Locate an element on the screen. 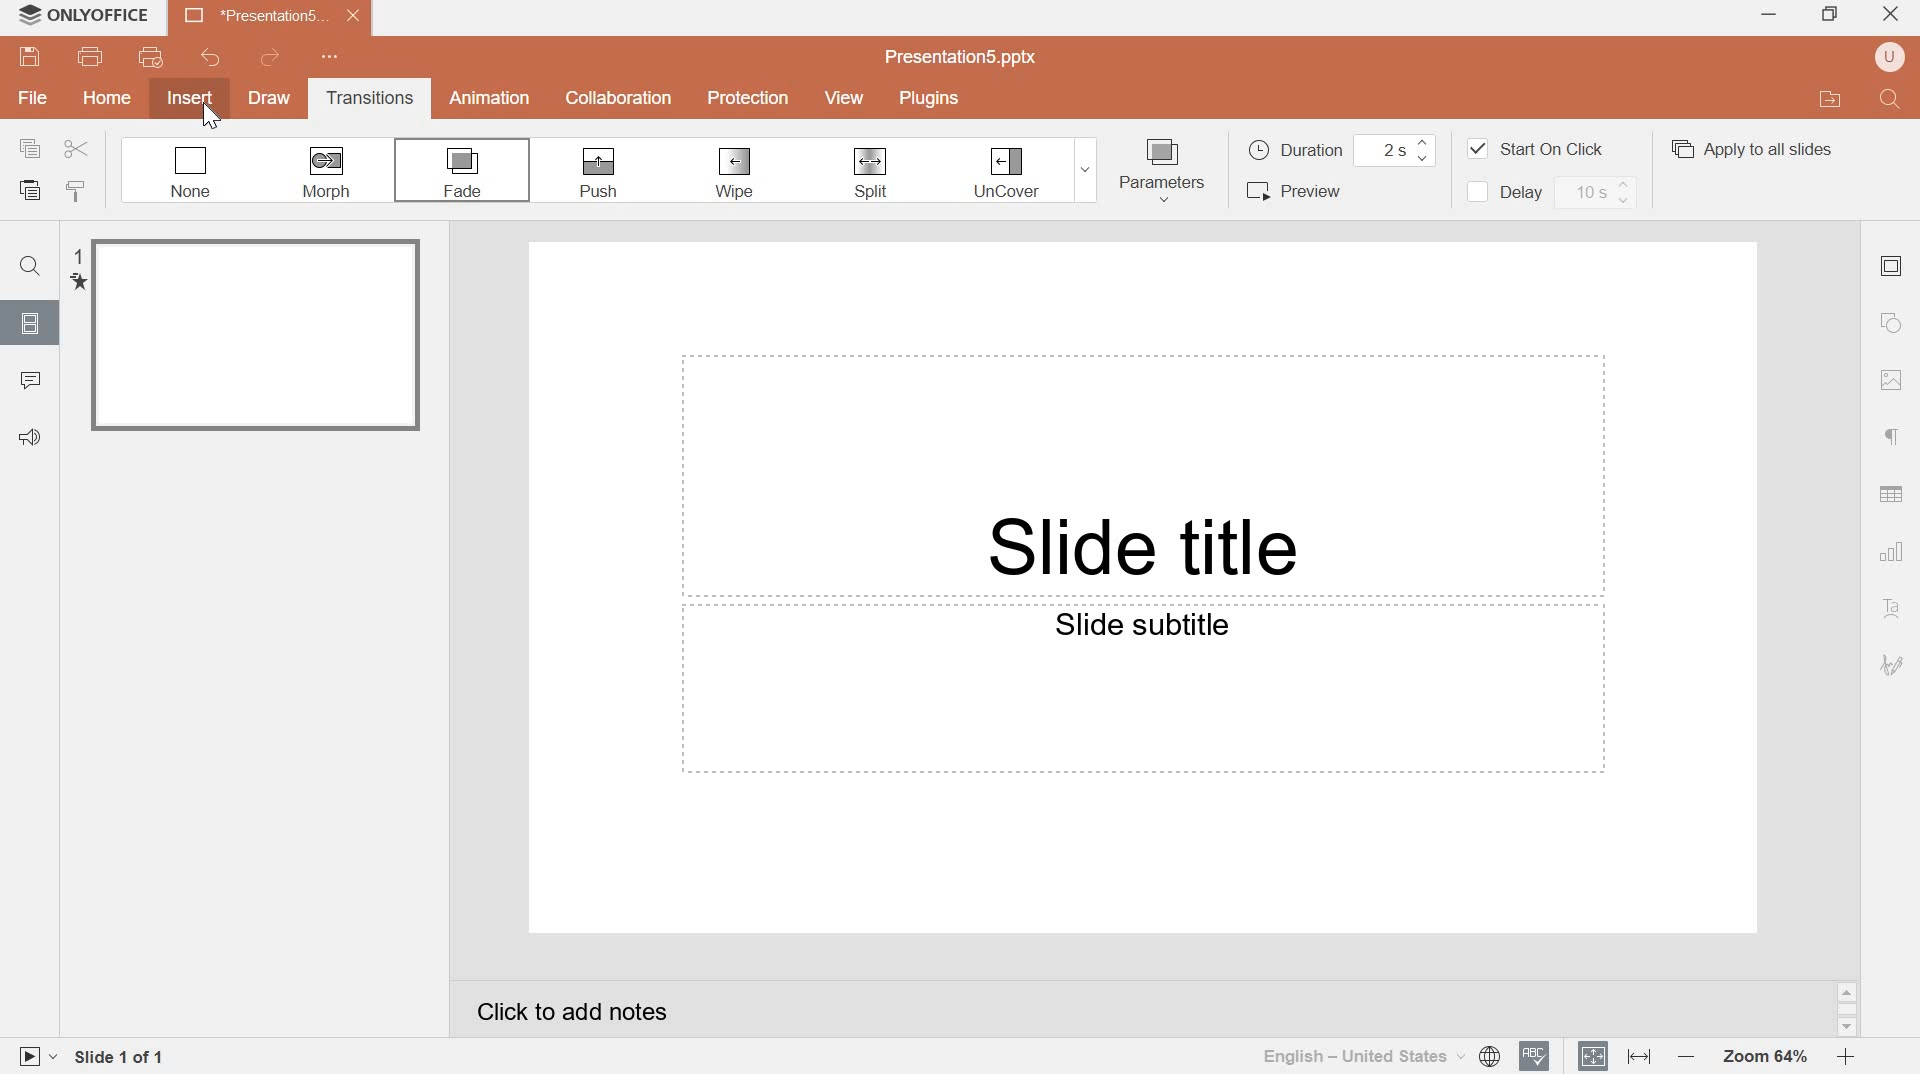 Image resolution: width=1920 pixels, height=1074 pixels. Fit to slide is located at coordinates (1594, 1054).